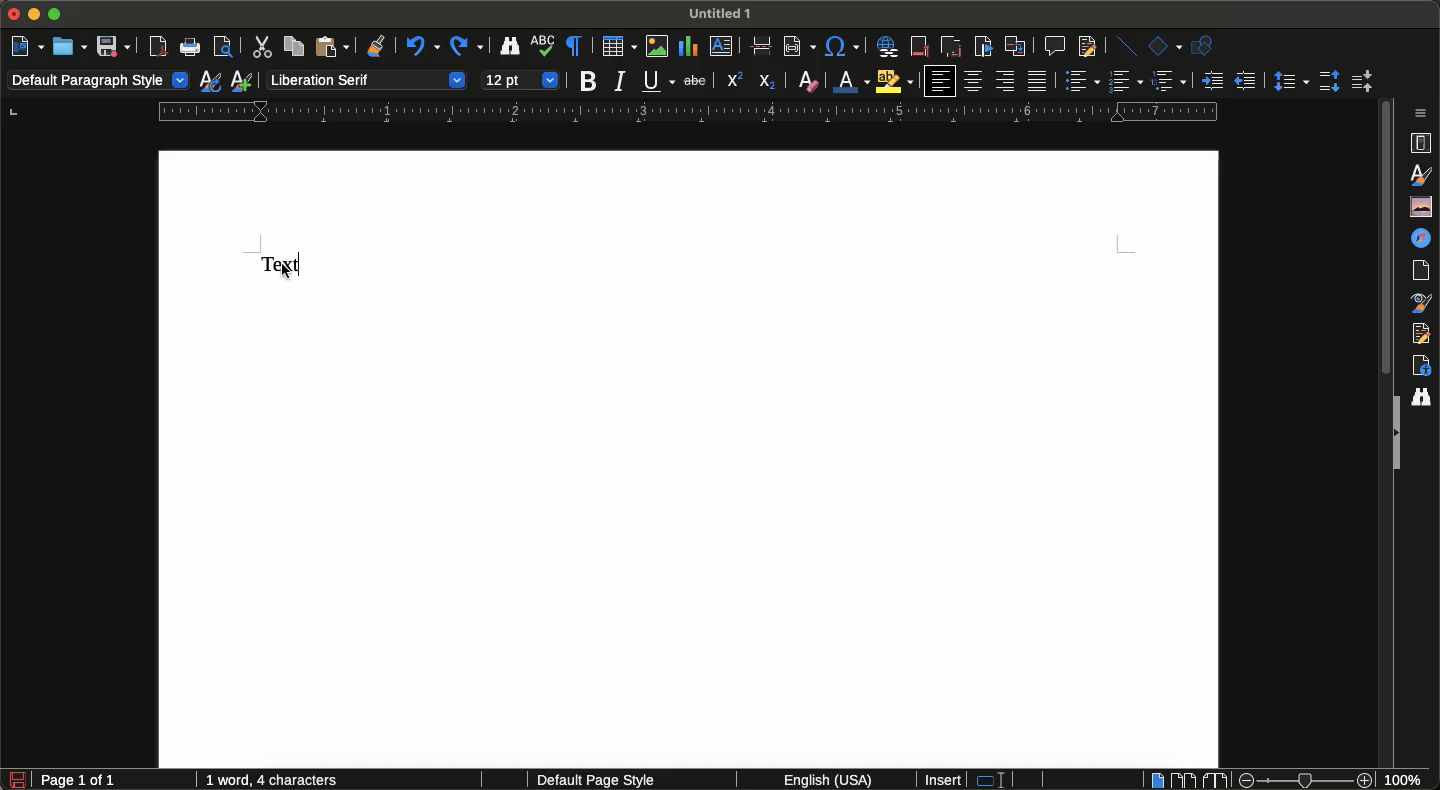 This screenshot has height=790, width=1440. I want to click on Zoom percent, so click(1410, 780).